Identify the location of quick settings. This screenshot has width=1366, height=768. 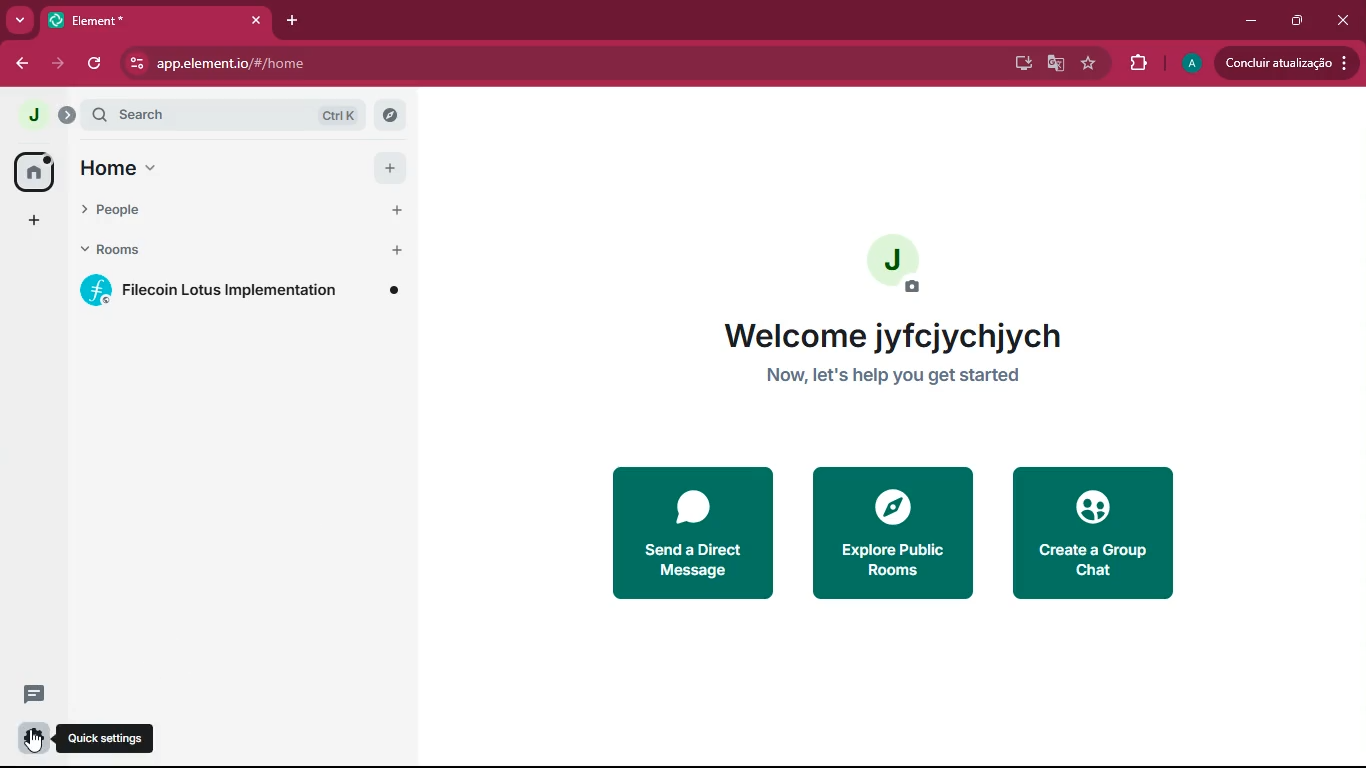
(112, 738).